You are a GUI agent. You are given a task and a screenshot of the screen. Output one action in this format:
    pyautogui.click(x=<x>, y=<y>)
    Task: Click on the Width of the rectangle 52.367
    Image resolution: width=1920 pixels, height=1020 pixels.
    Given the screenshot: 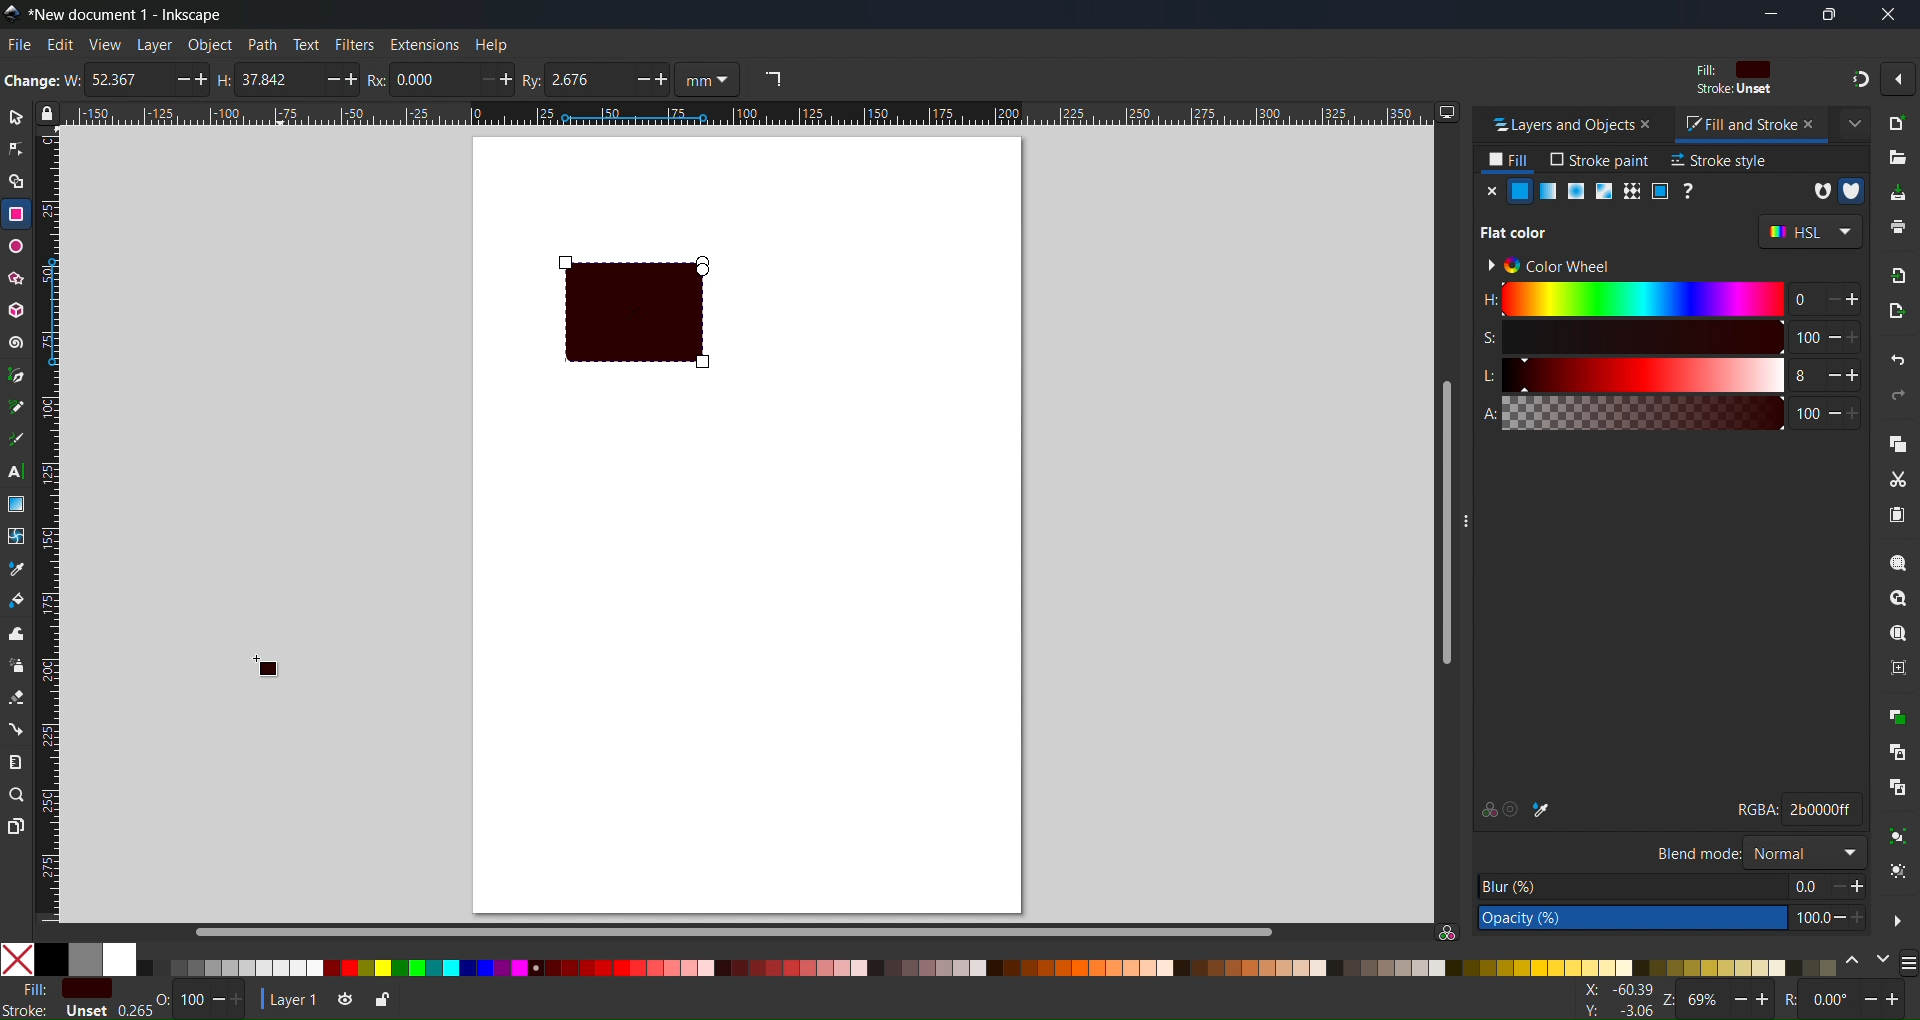 What is the action you would take?
    pyautogui.click(x=121, y=81)
    